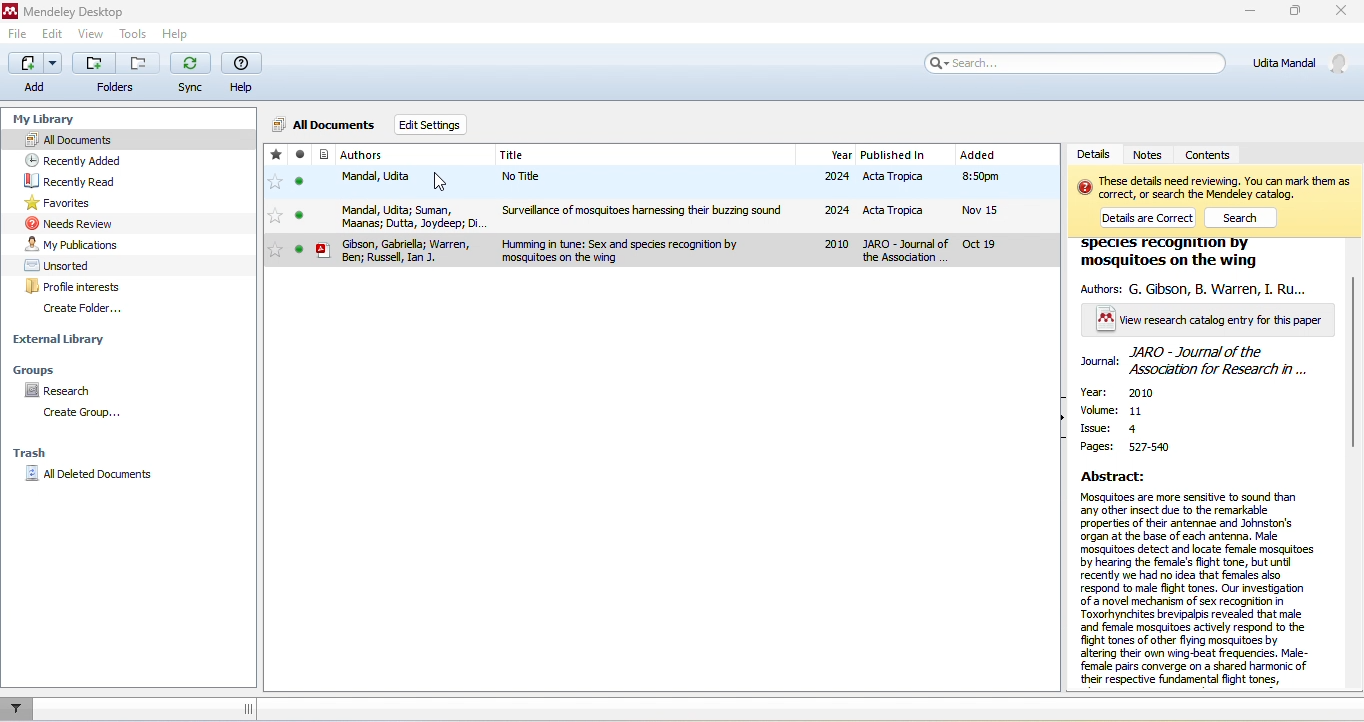 This screenshot has width=1364, height=722. Describe the element at coordinates (834, 211) in the screenshot. I see `2024` at that location.